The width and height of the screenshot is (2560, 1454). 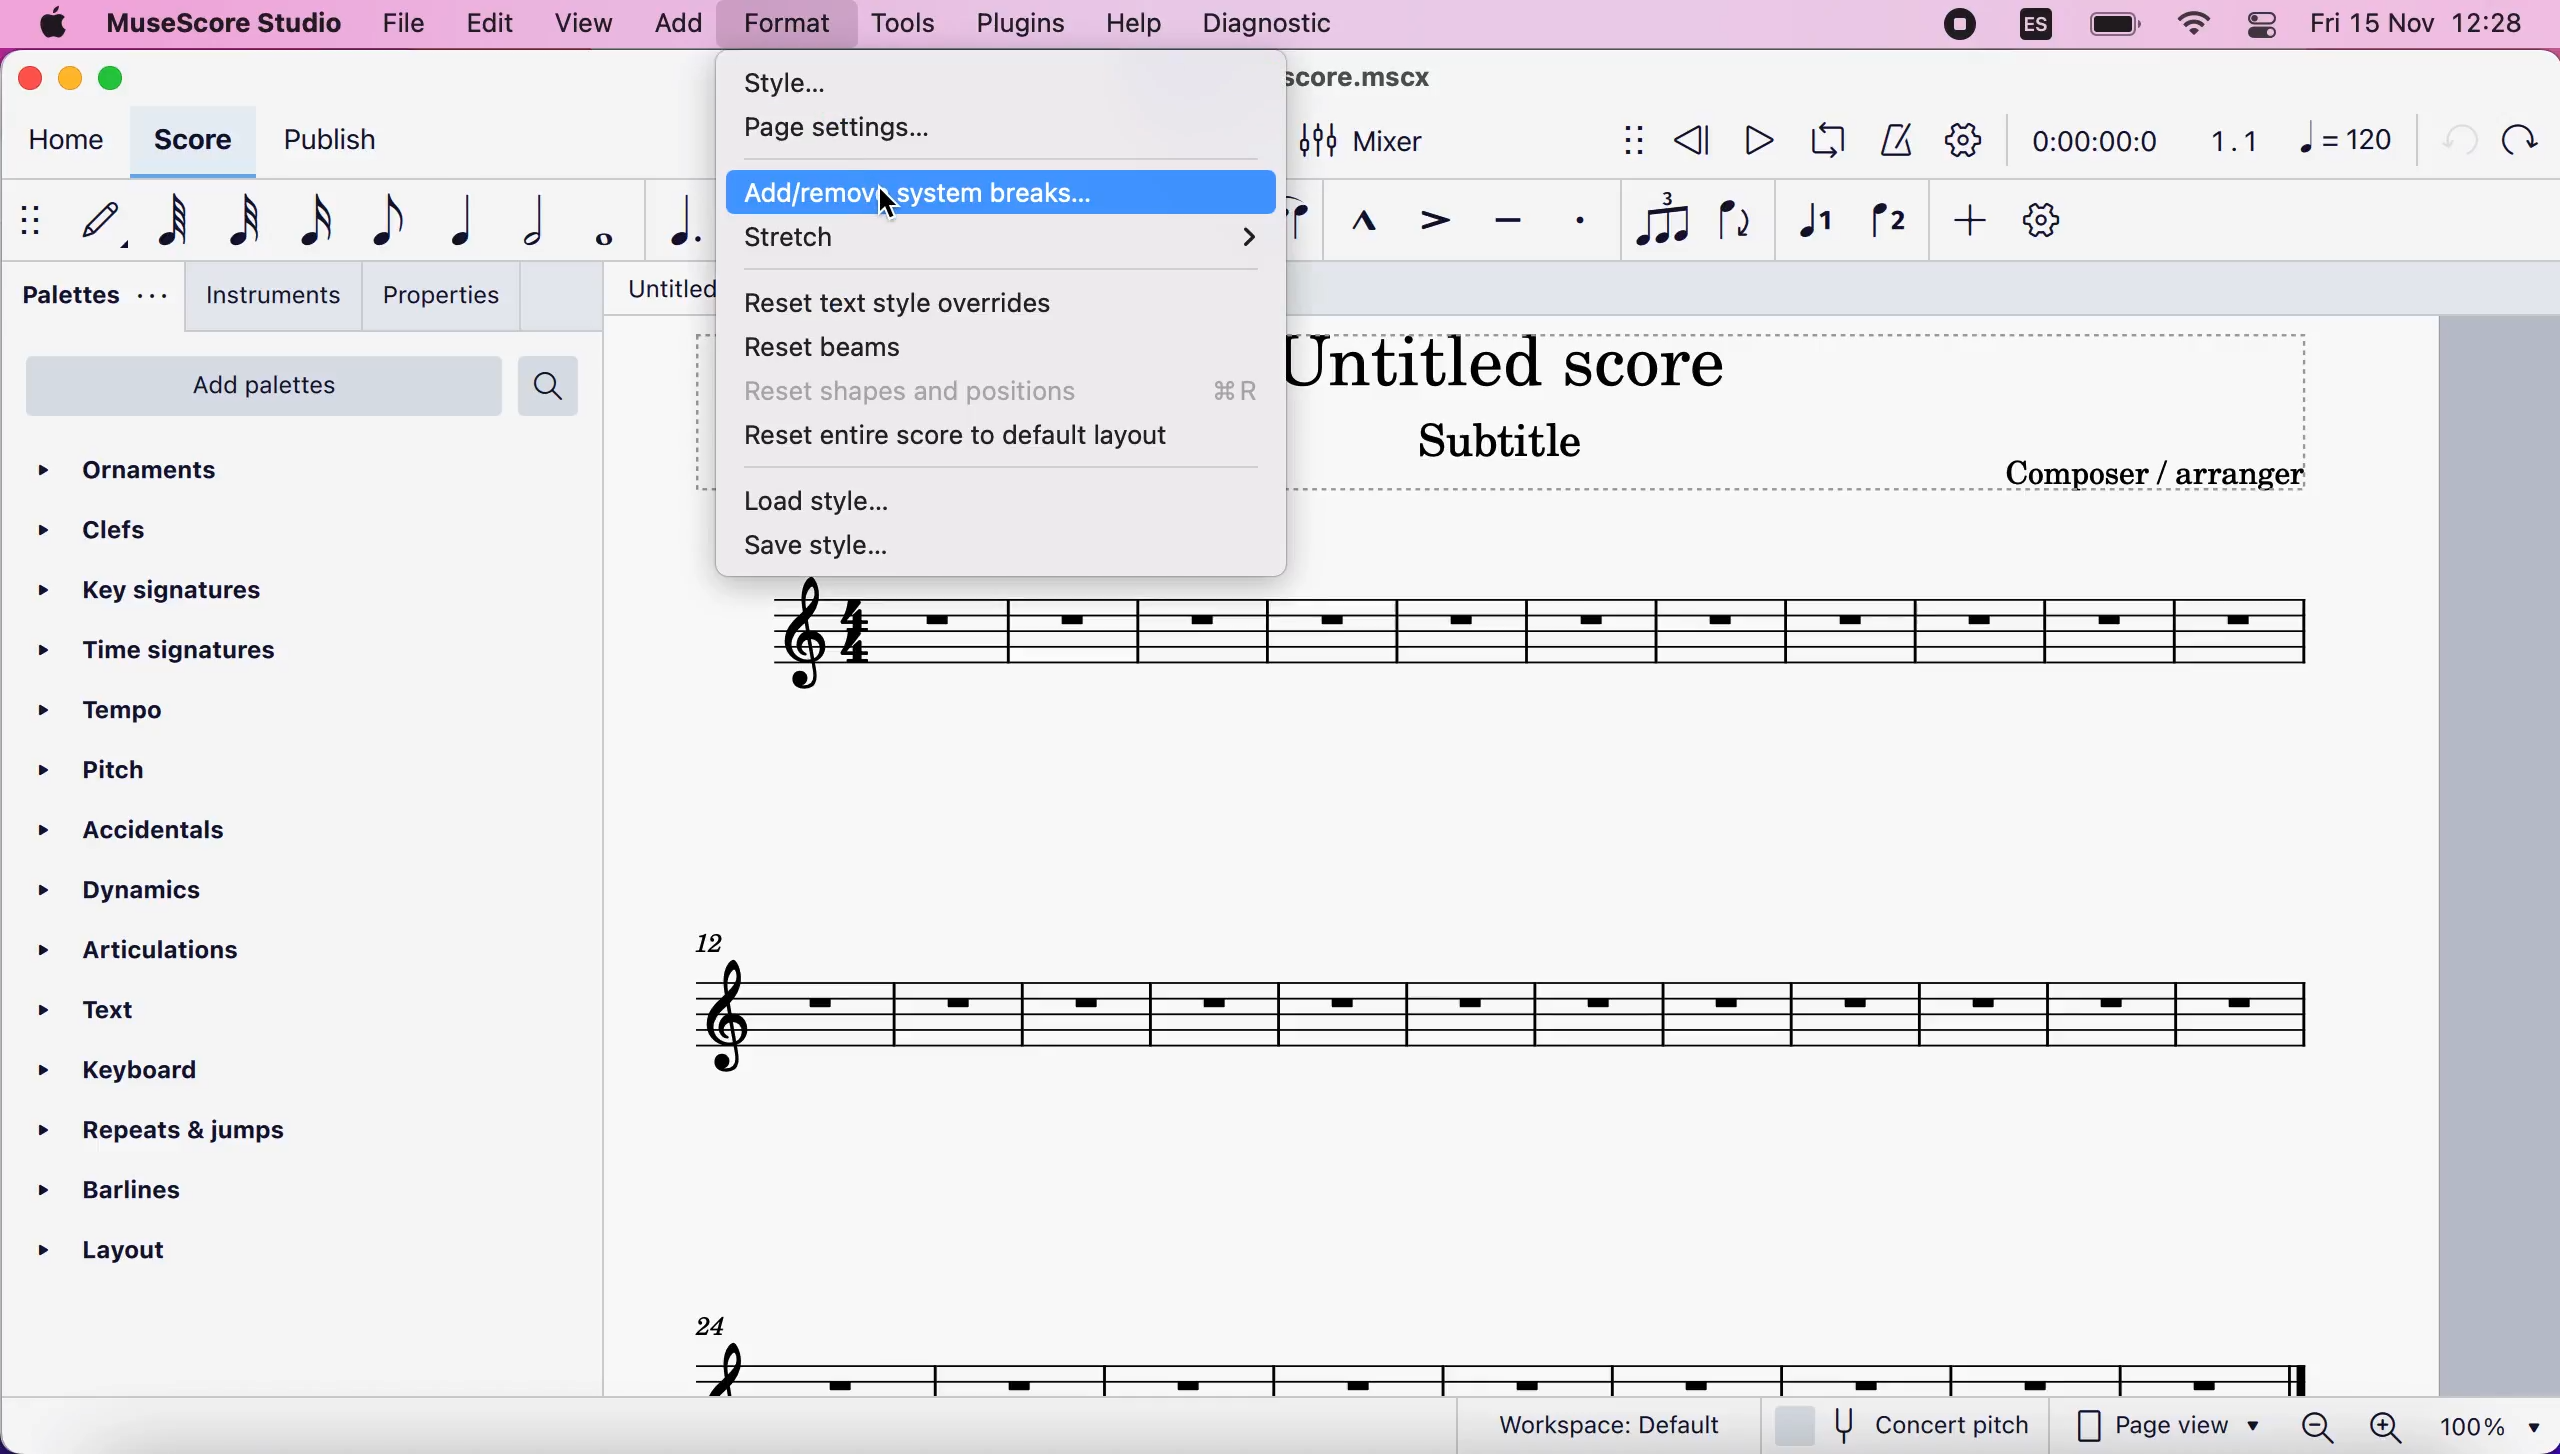 I want to click on text, so click(x=112, y=1013).